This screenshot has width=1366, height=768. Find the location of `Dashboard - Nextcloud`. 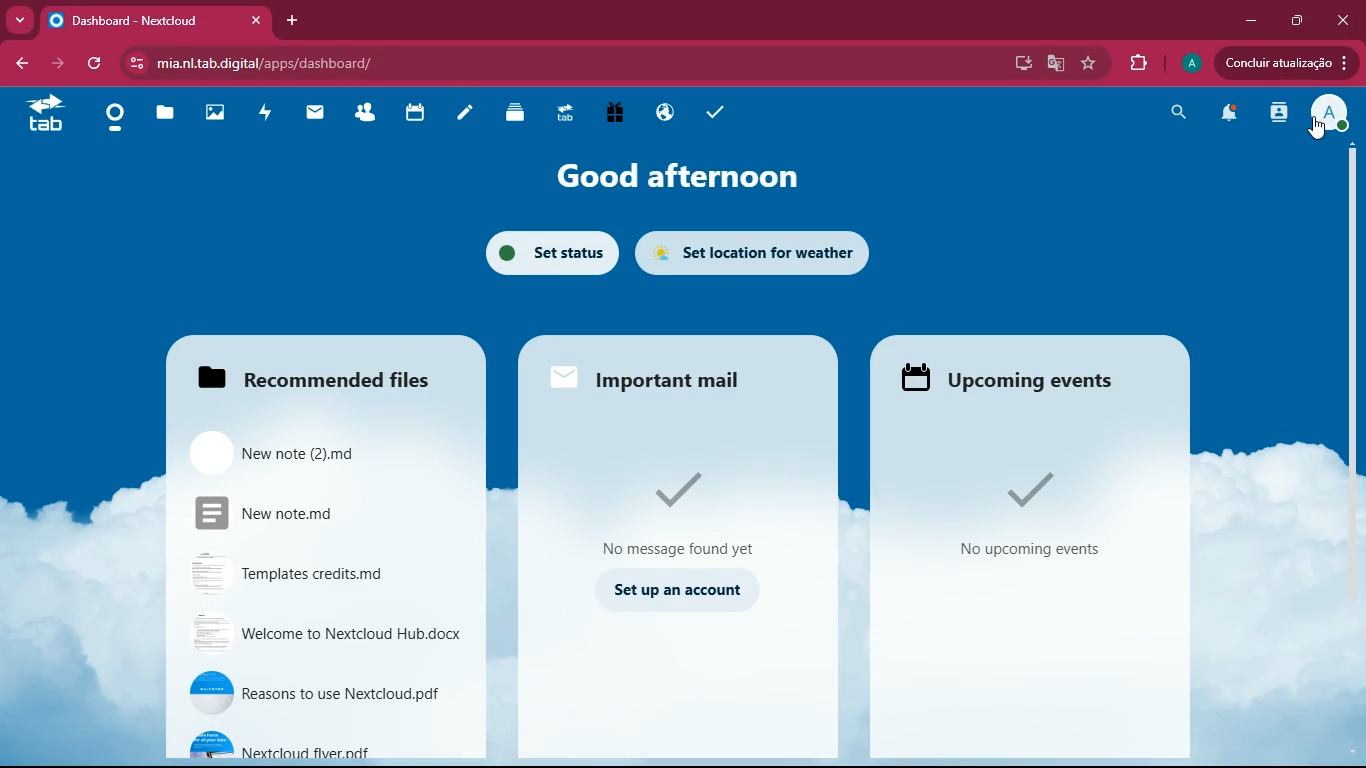

Dashboard - Nextcloud is located at coordinates (155, 21).